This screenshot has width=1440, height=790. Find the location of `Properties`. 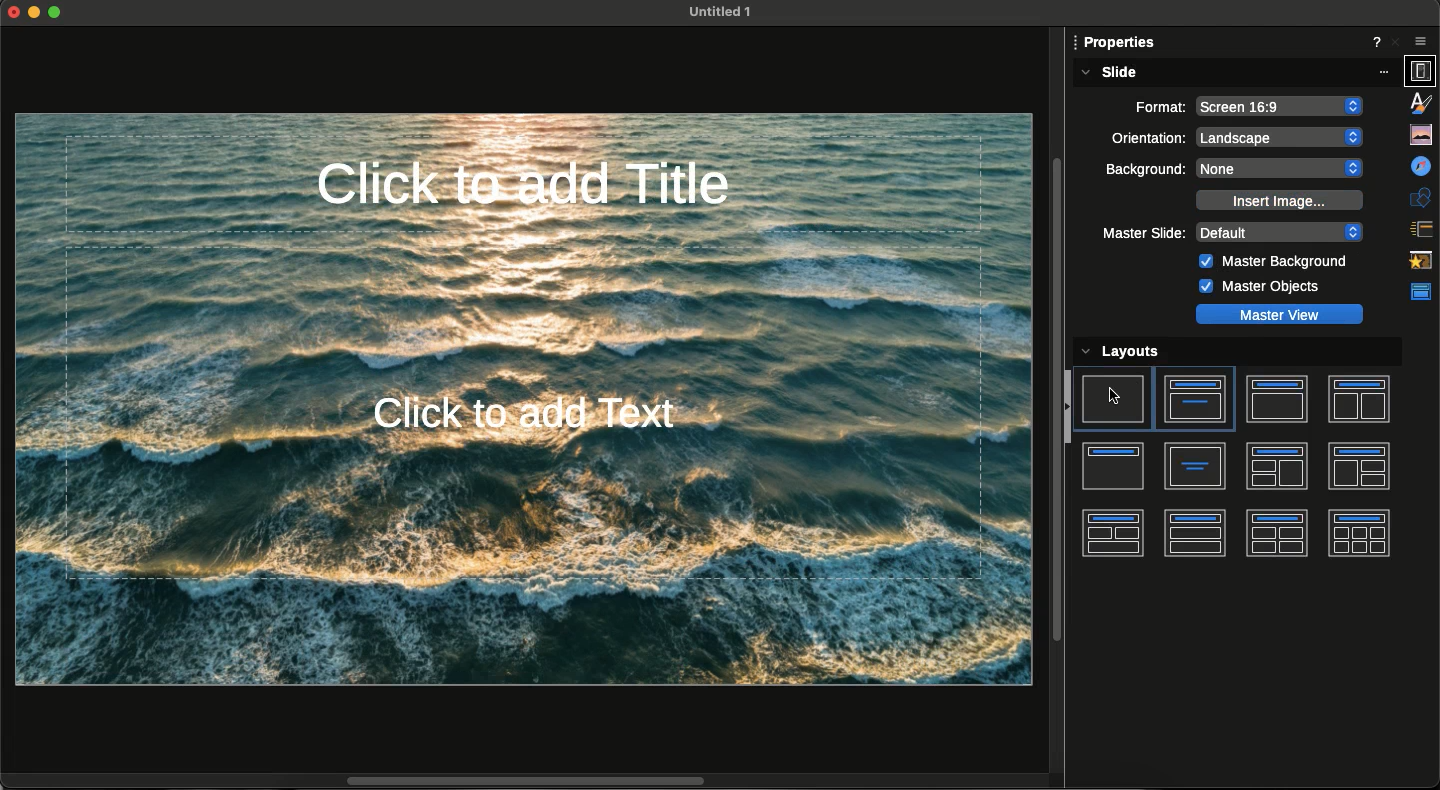

Properties is located at coordinates (1119, 44).